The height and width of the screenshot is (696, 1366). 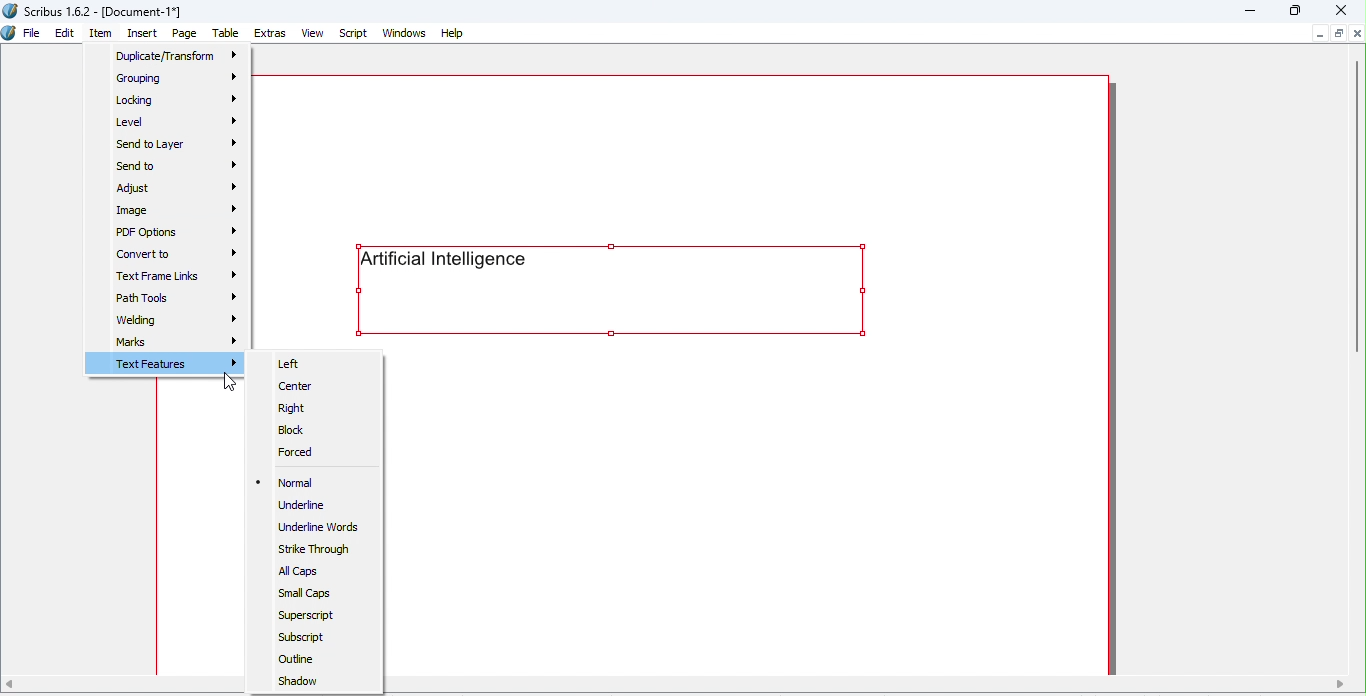 What do you see at coordinates (145, 33) in the screenshot?
I see `Insert` at bounding box center [145, 33].